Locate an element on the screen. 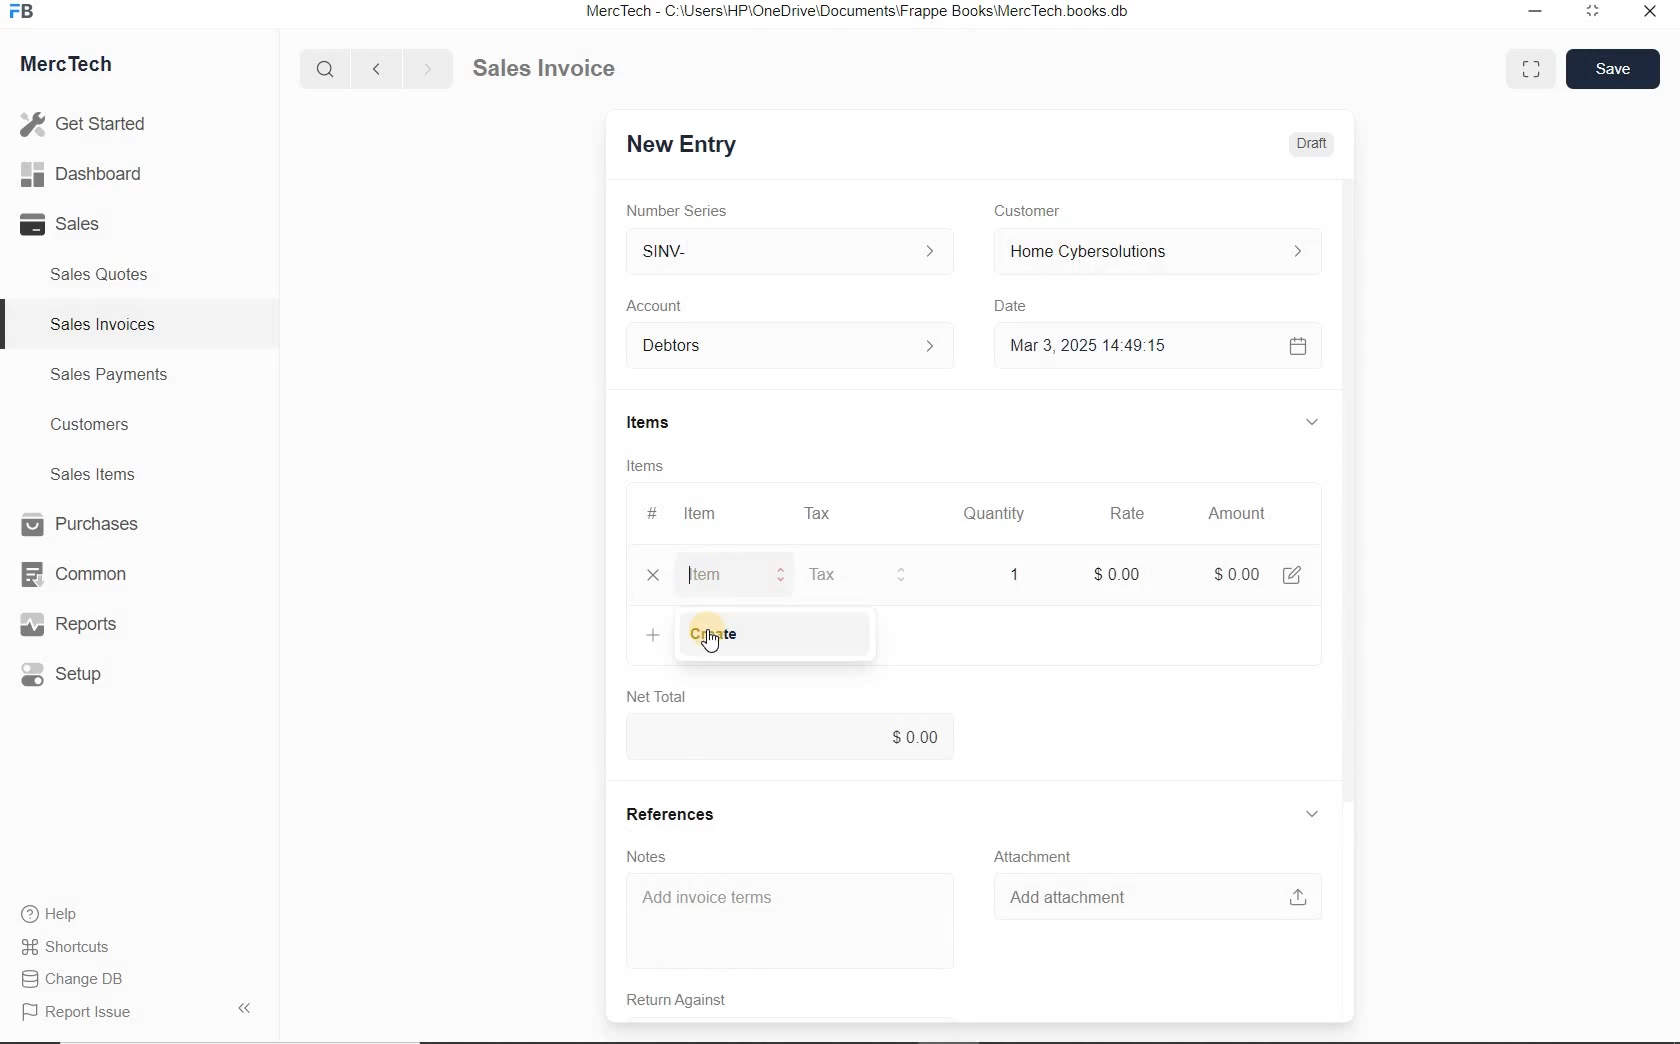  Sales Invoice is located at coordinates (546, 70).